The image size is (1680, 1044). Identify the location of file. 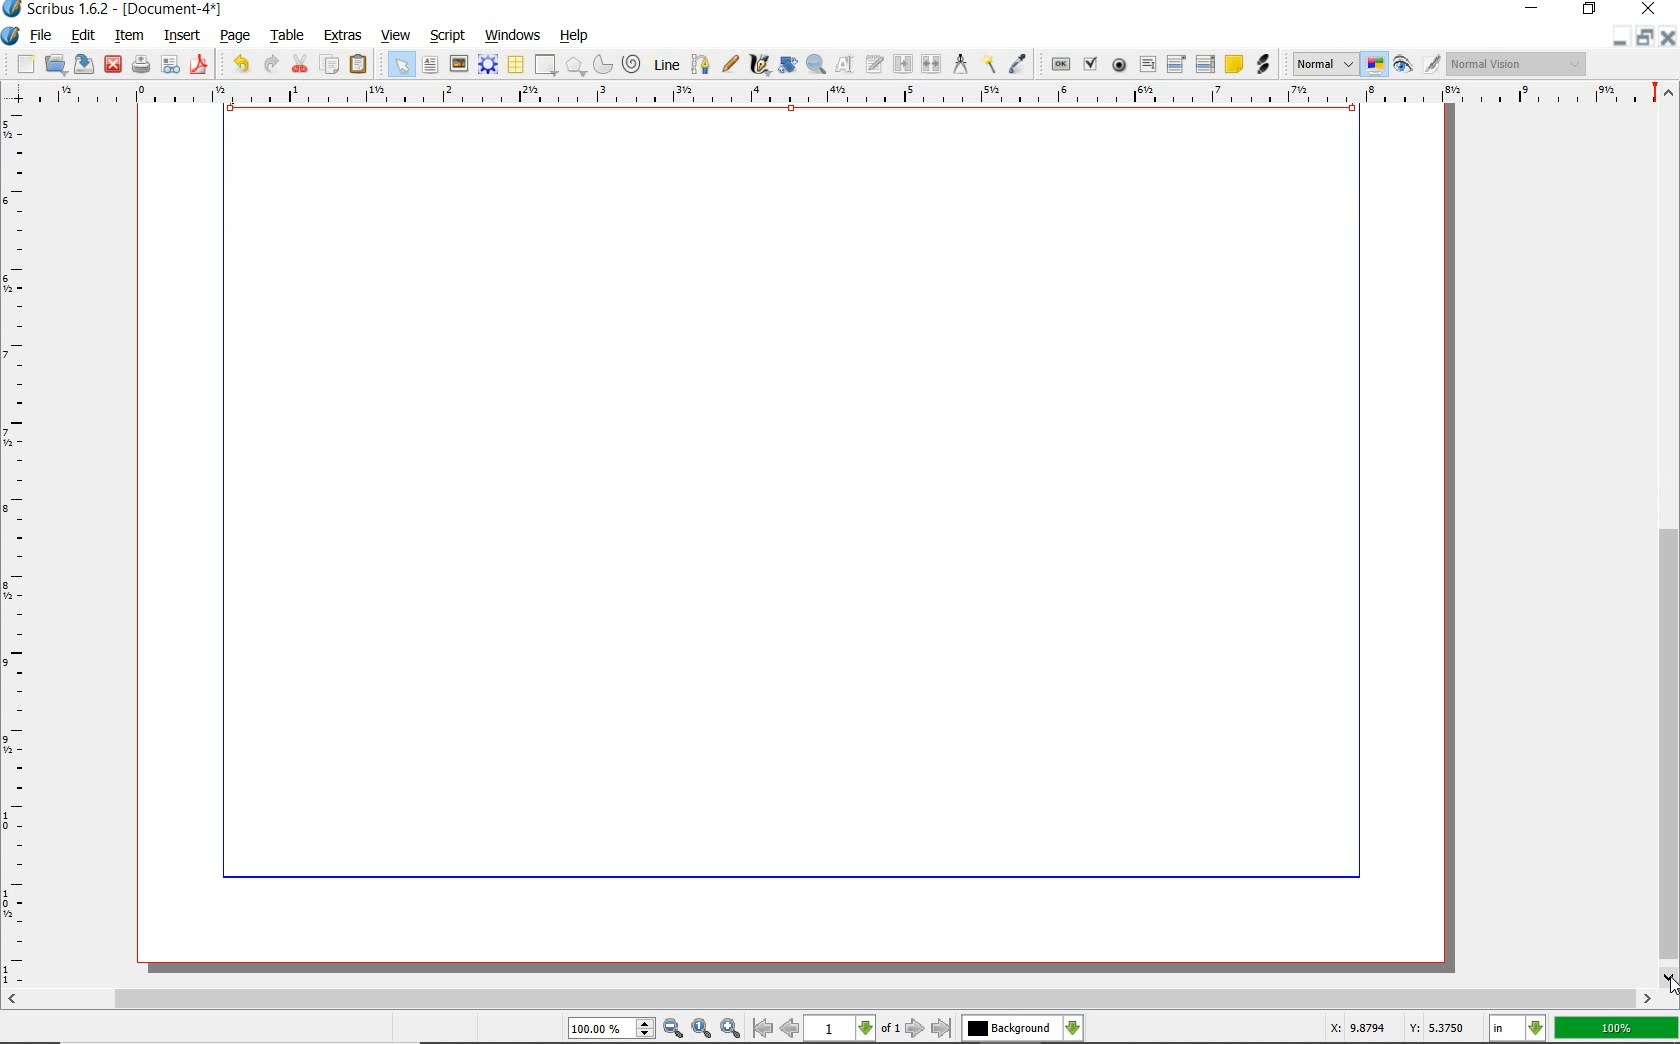
(43, 37).